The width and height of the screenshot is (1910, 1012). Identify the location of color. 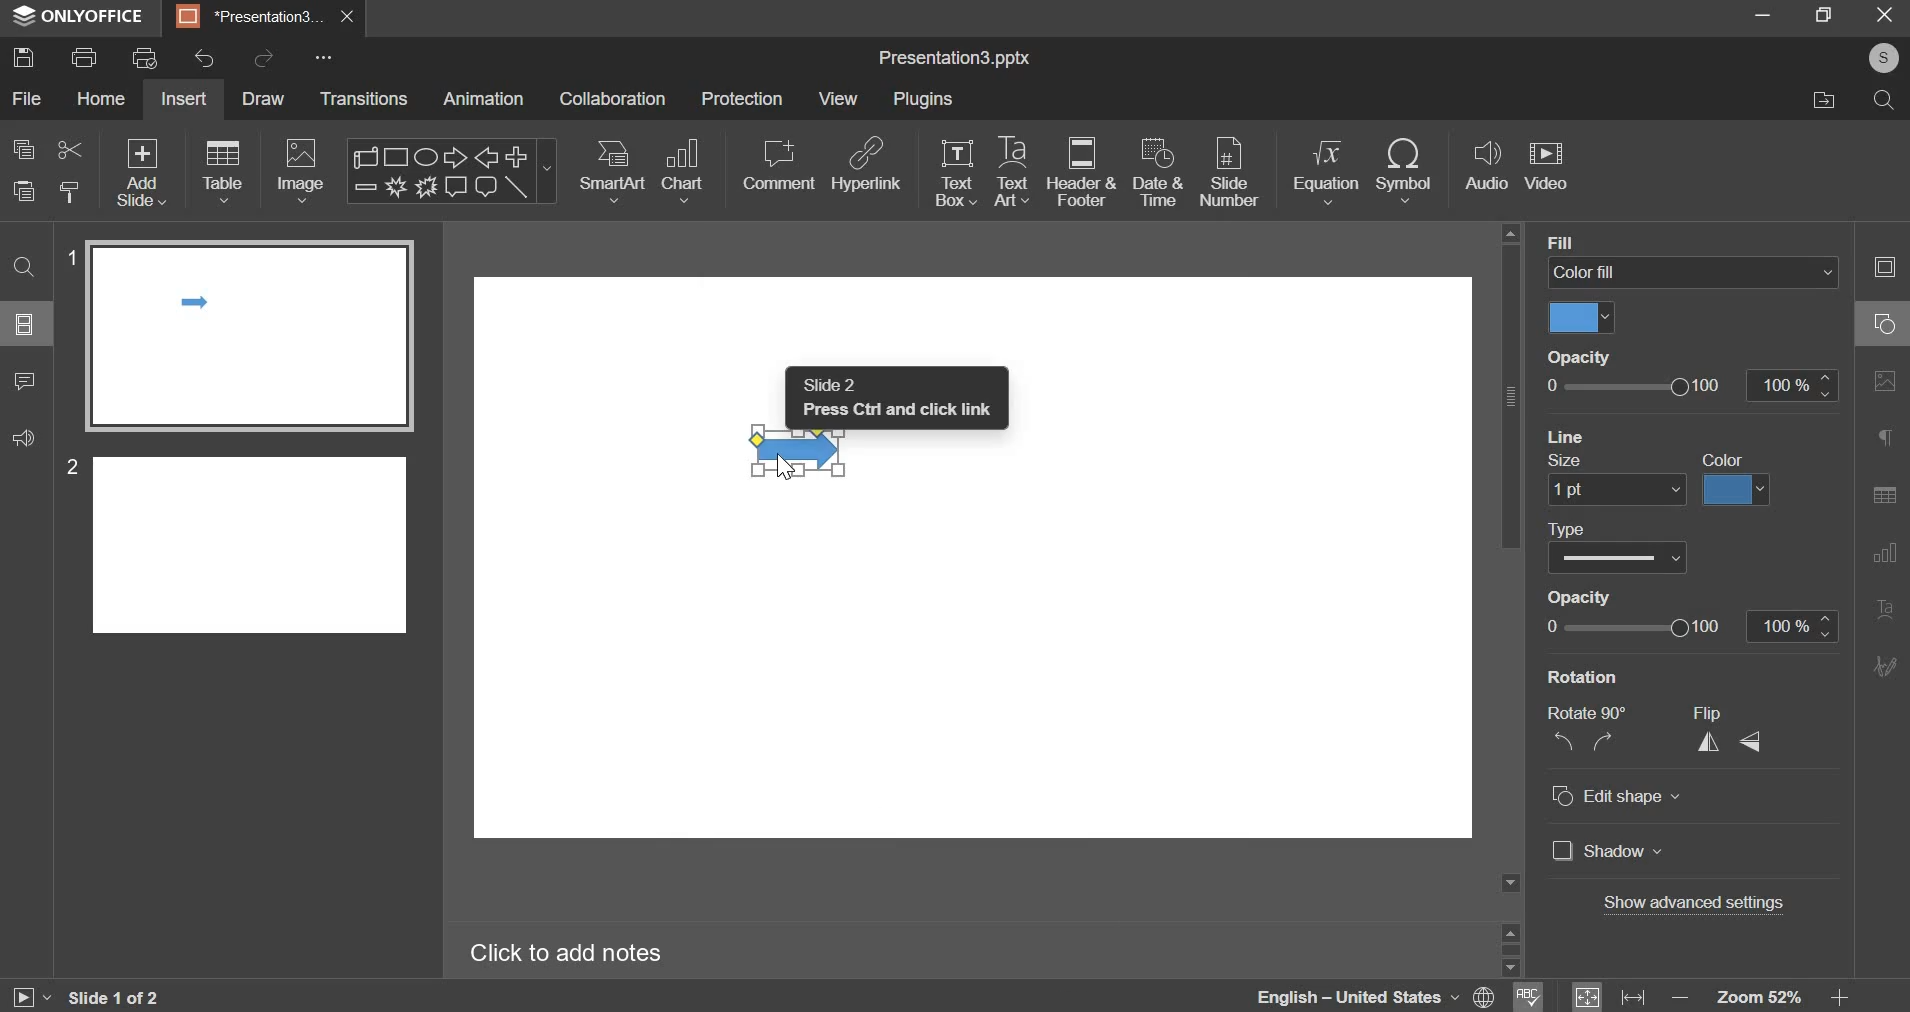
(1723, 460).